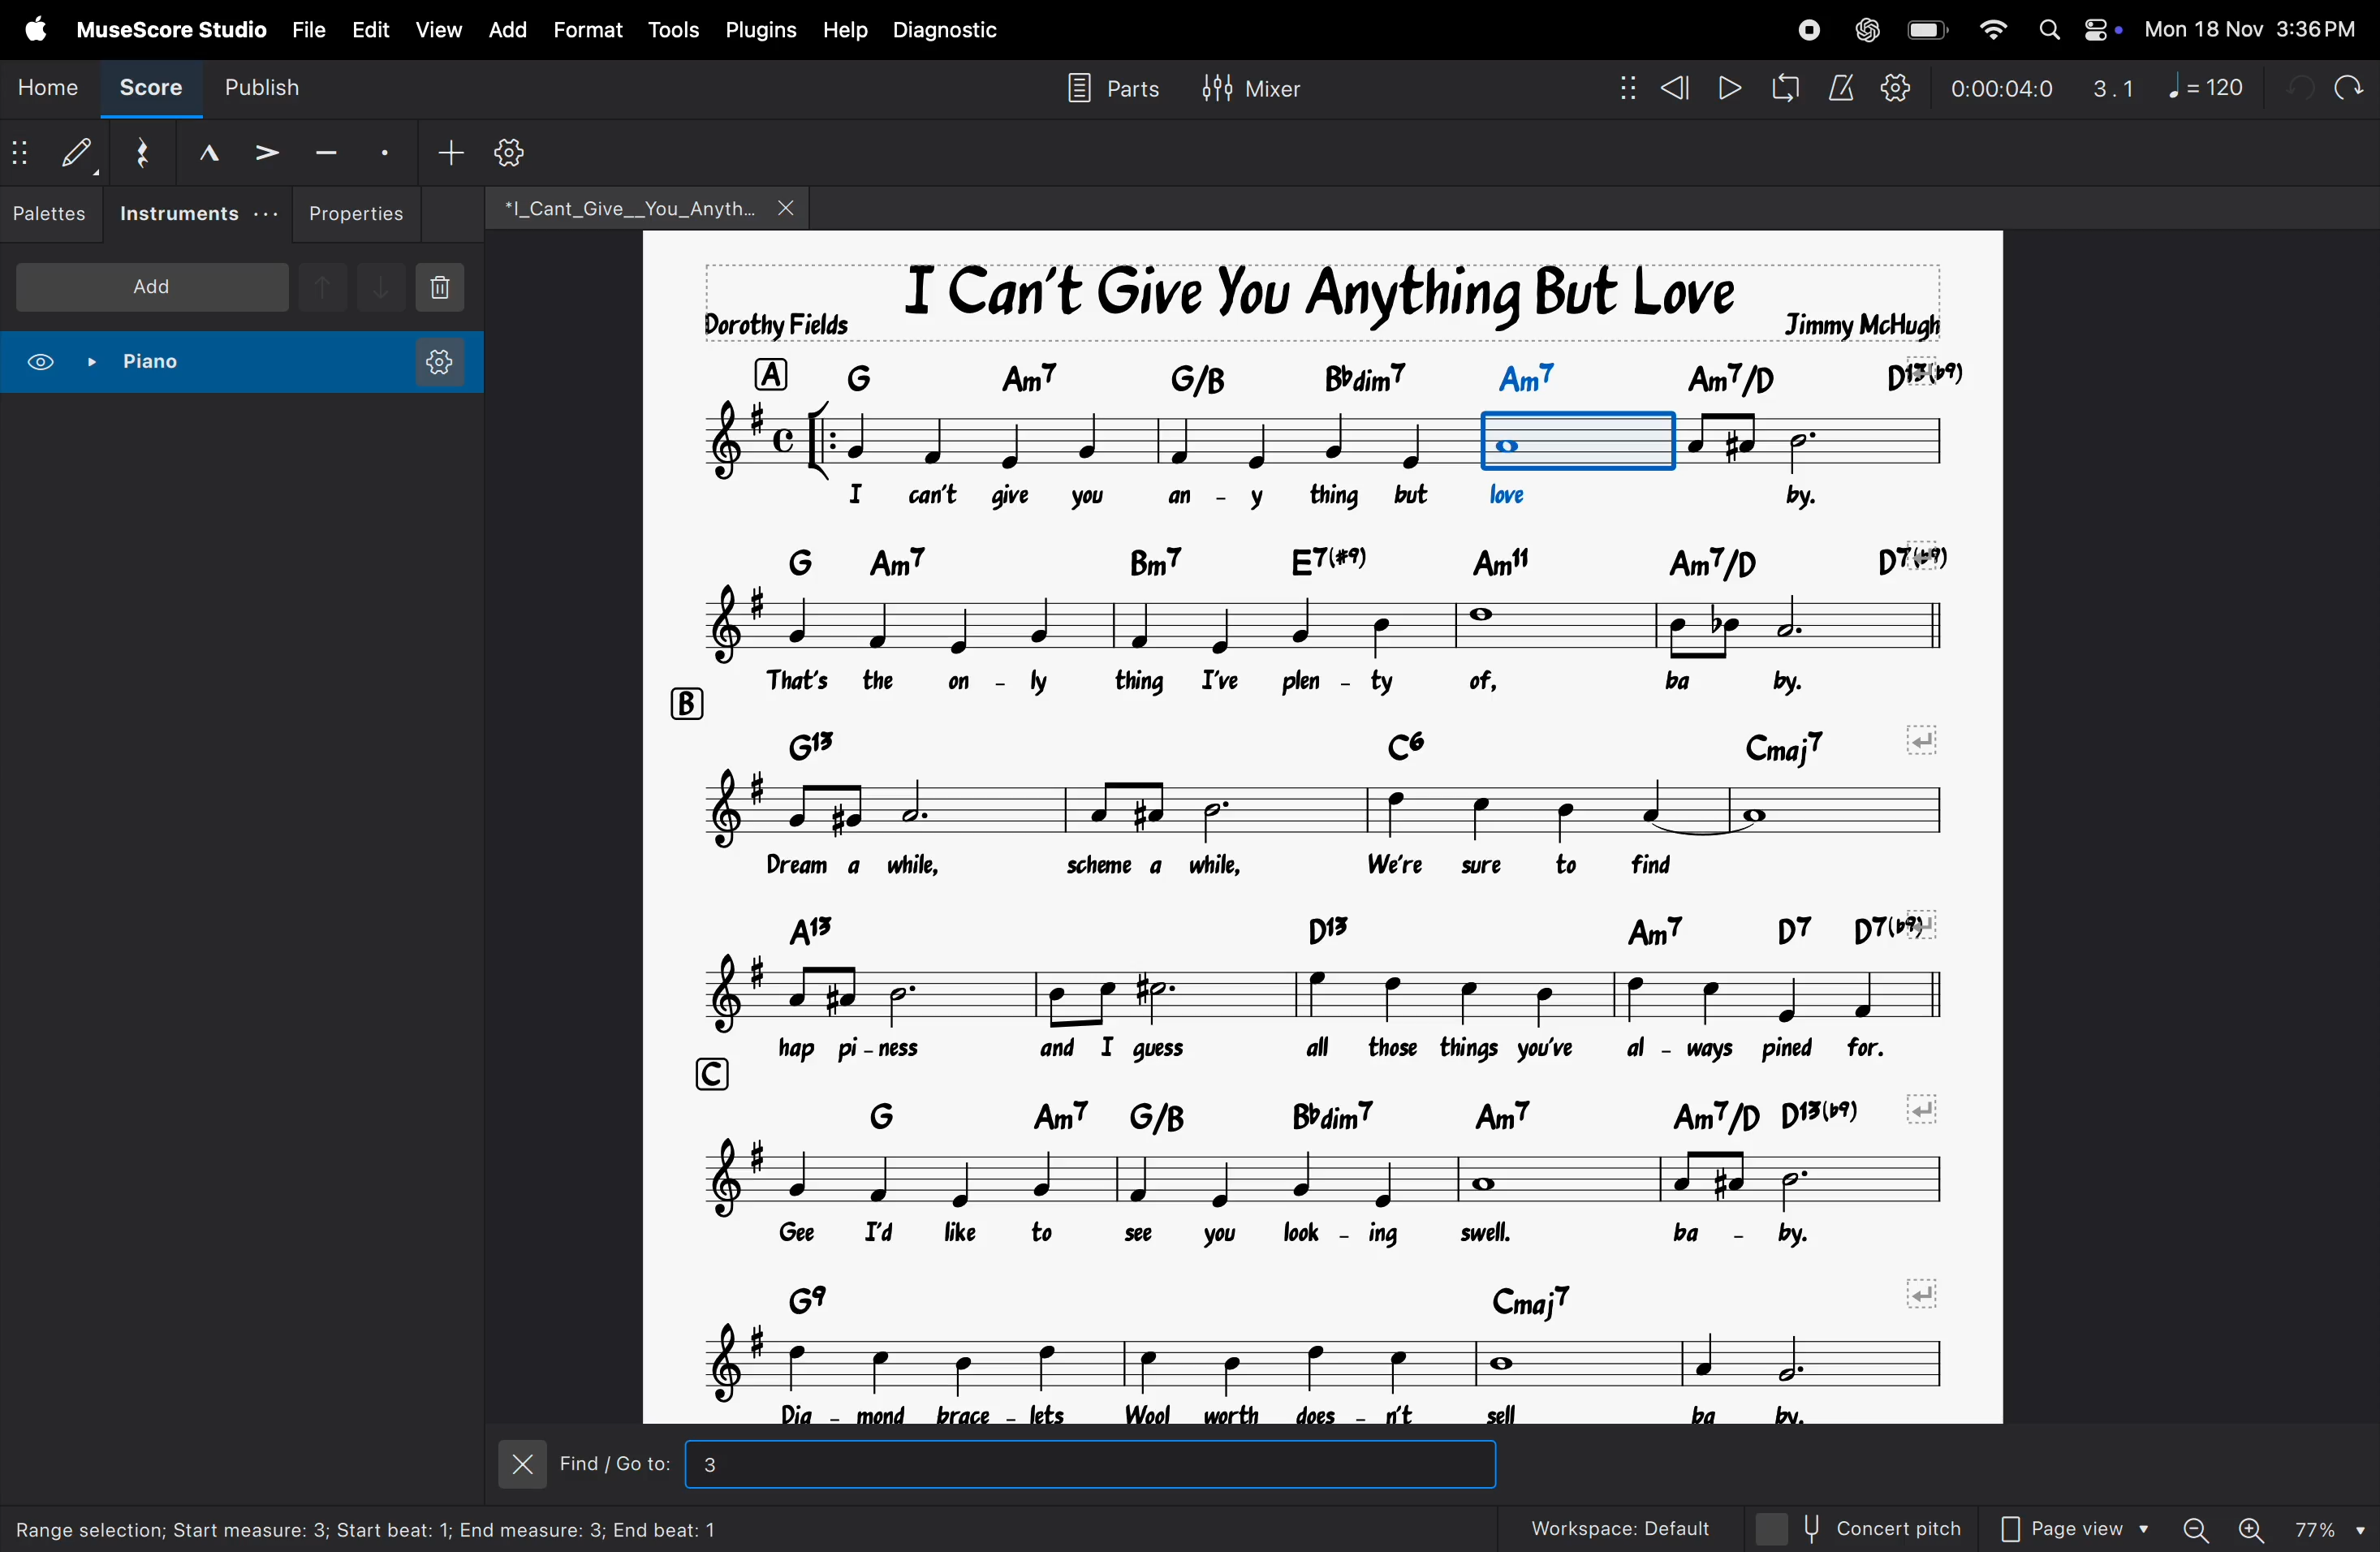 This screenshot has height=1552, width=2380. Describe the element at coordinates (445, 290) in the screenshot. I see `delete` at that location.